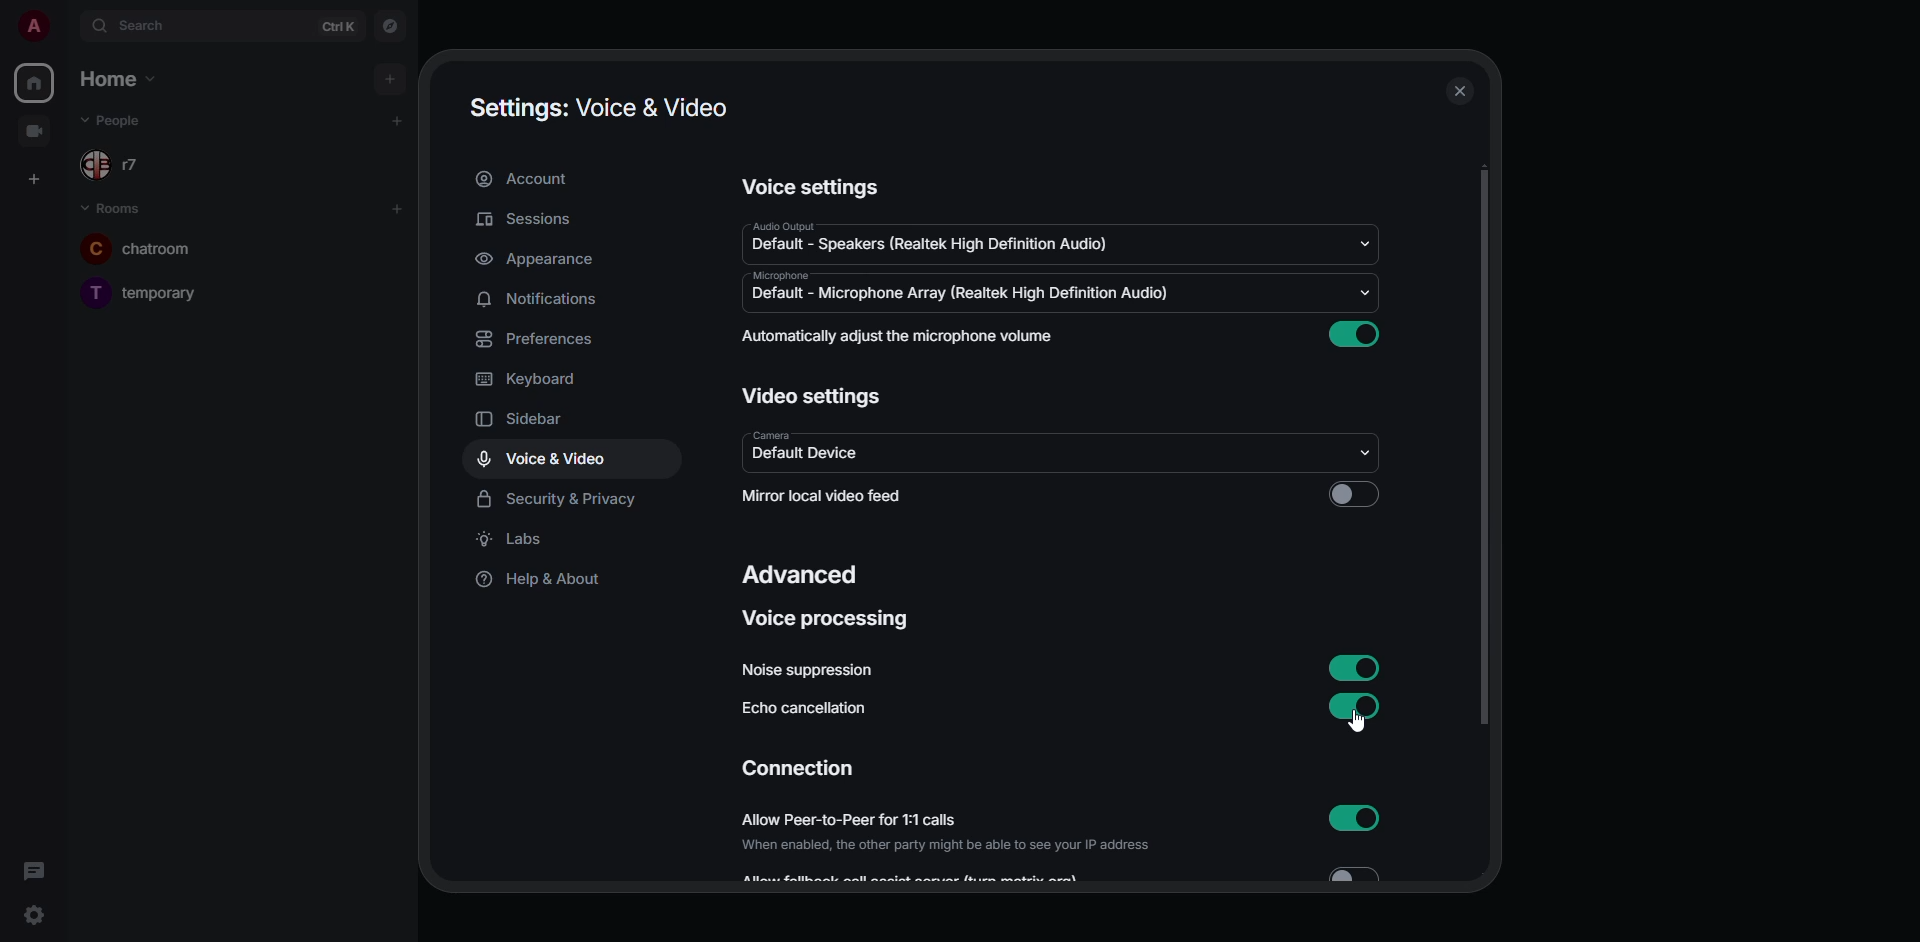 This screenshot has height=942, width=1920. I want to click on help & about, so click(540, 580).